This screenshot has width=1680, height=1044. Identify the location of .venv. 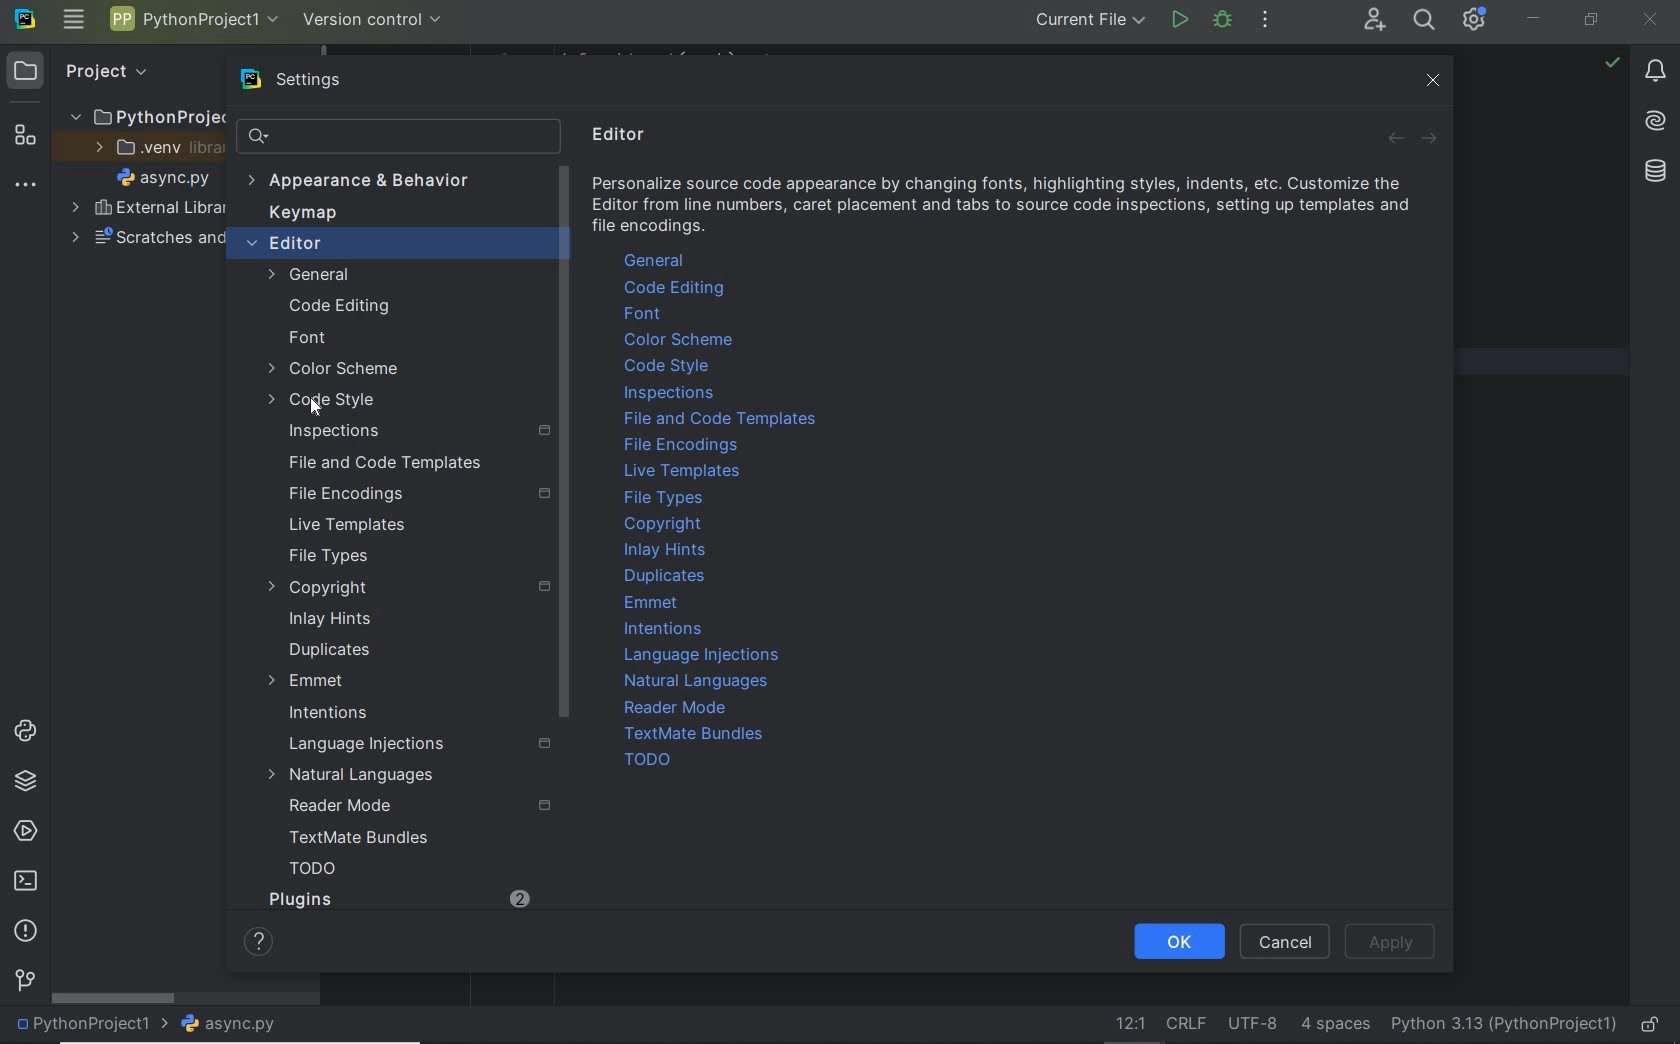
(152, 151).